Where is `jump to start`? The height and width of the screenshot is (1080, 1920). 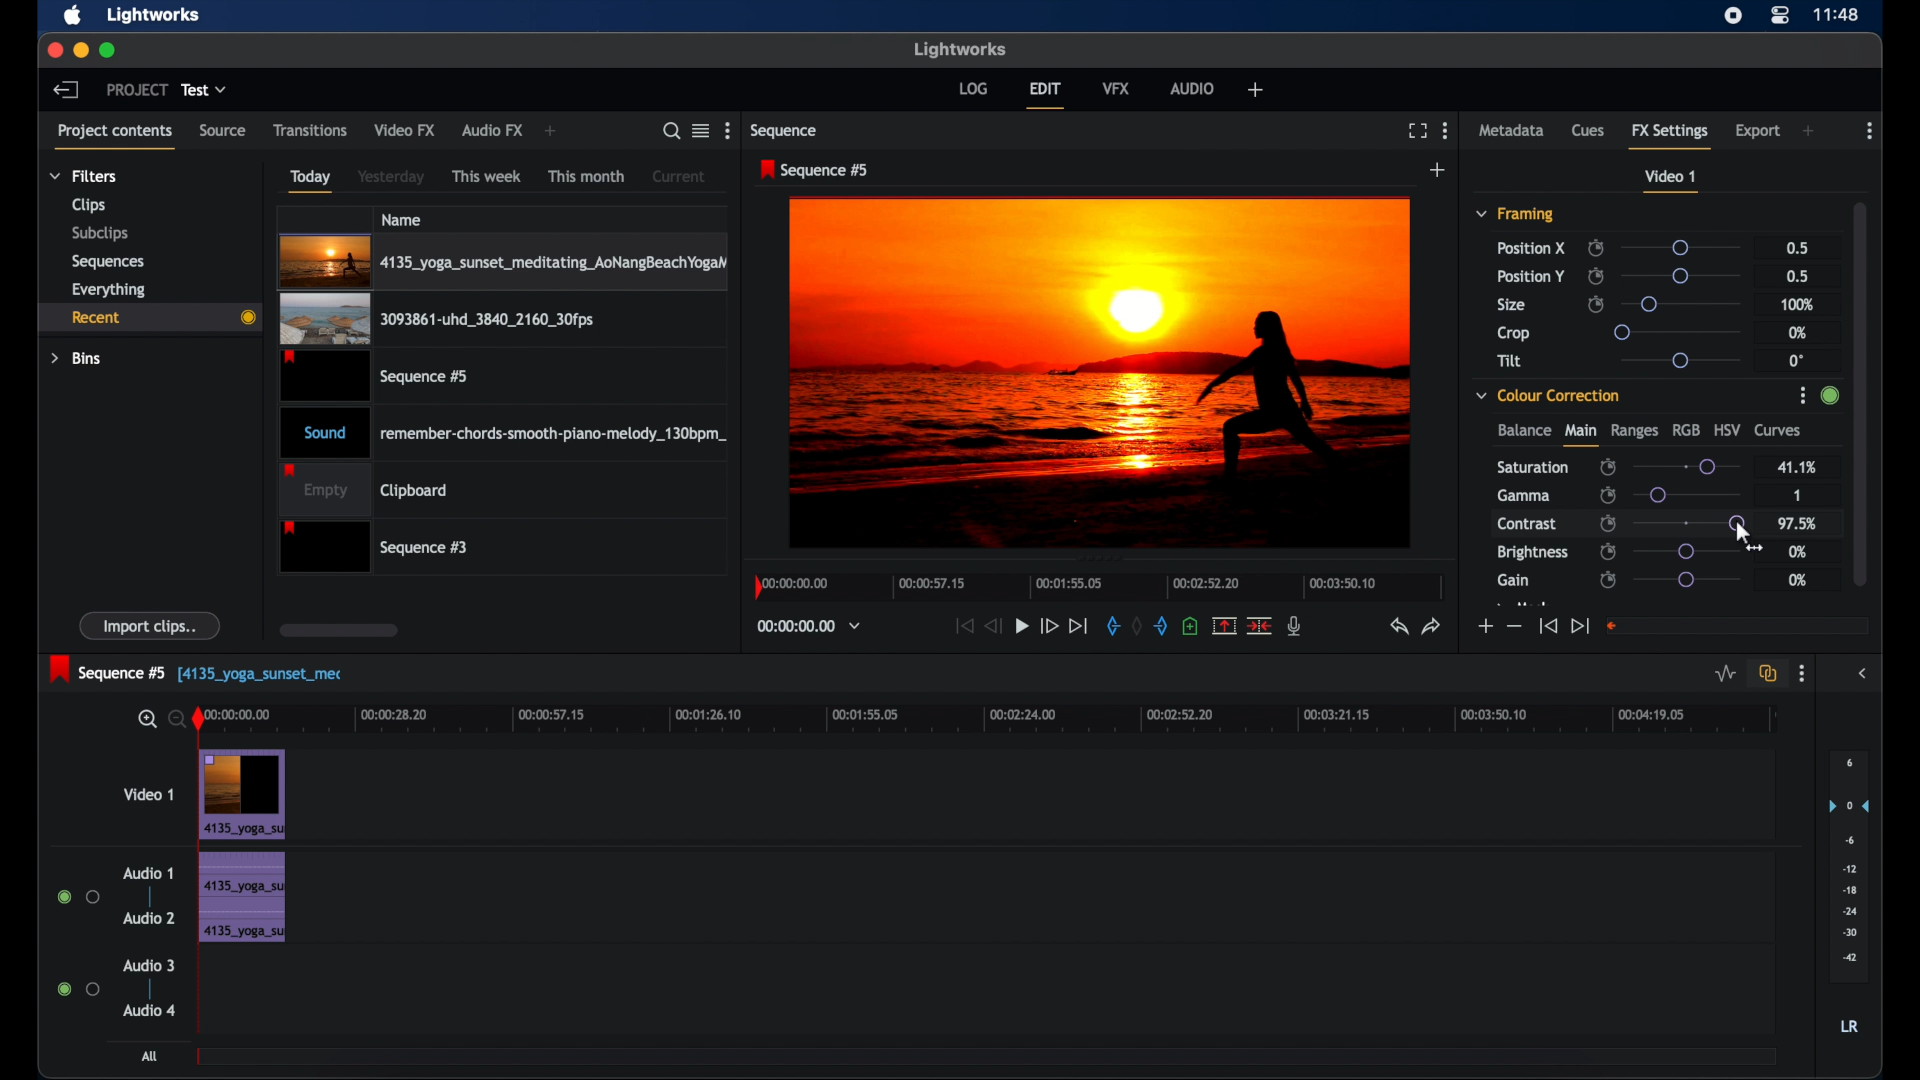 jump to start is located at coordinates (964, 625).